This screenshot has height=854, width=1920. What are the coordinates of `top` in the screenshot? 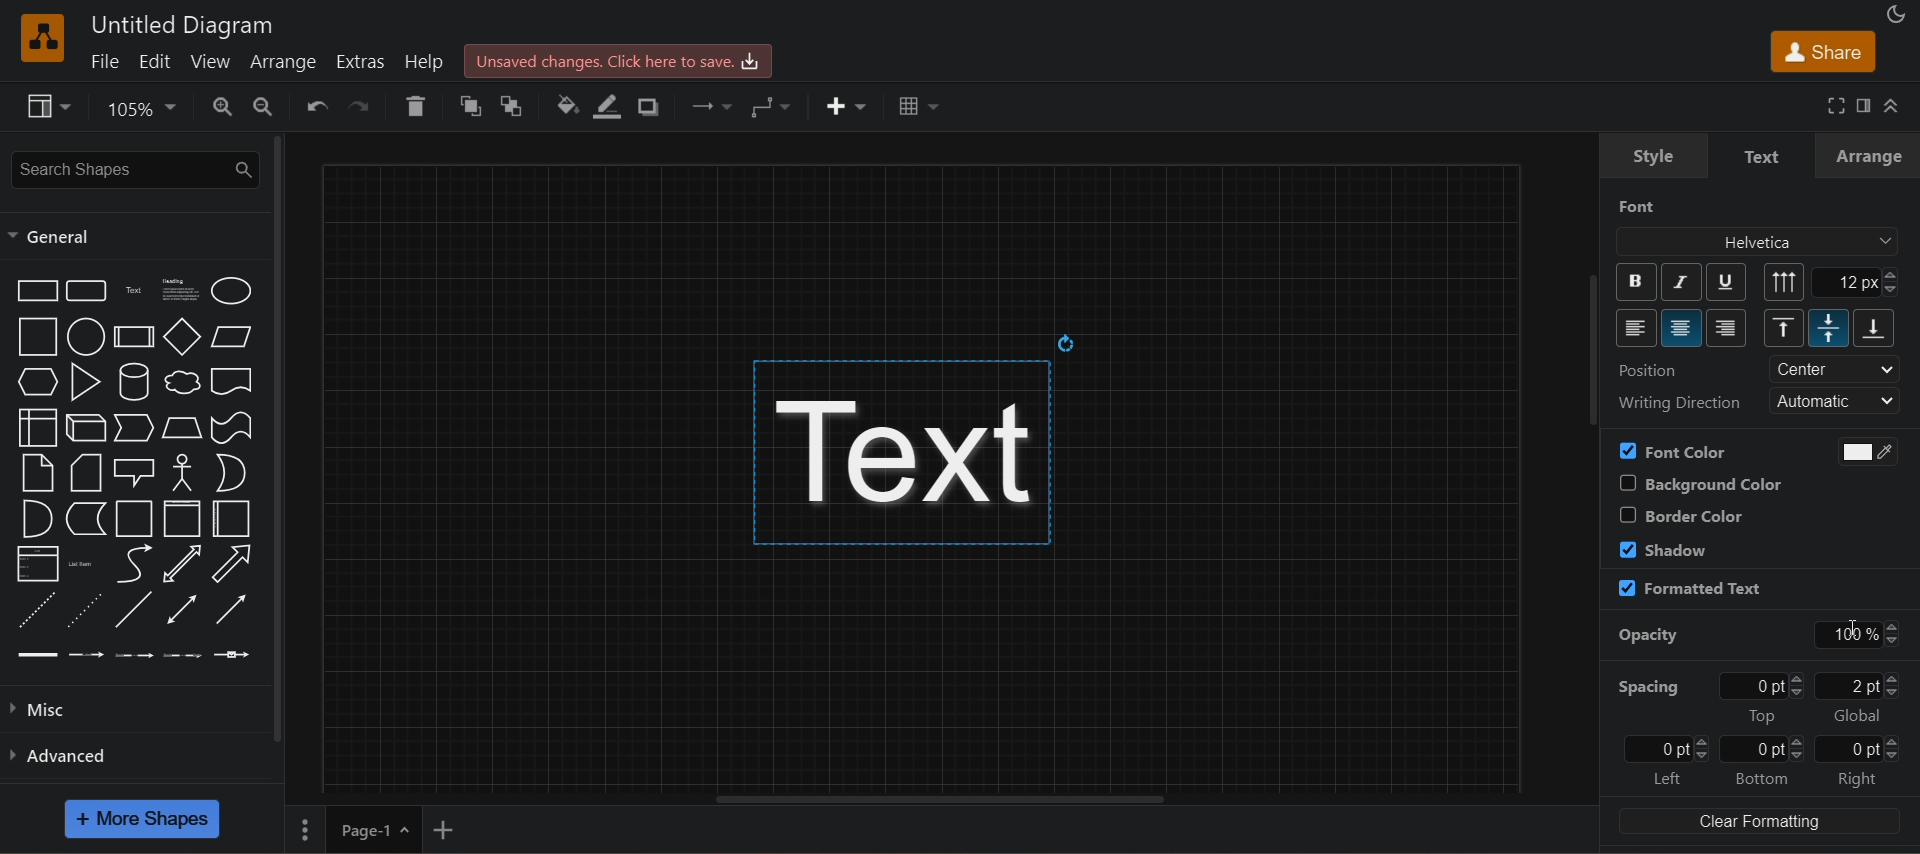 It's located at (1762, 716).